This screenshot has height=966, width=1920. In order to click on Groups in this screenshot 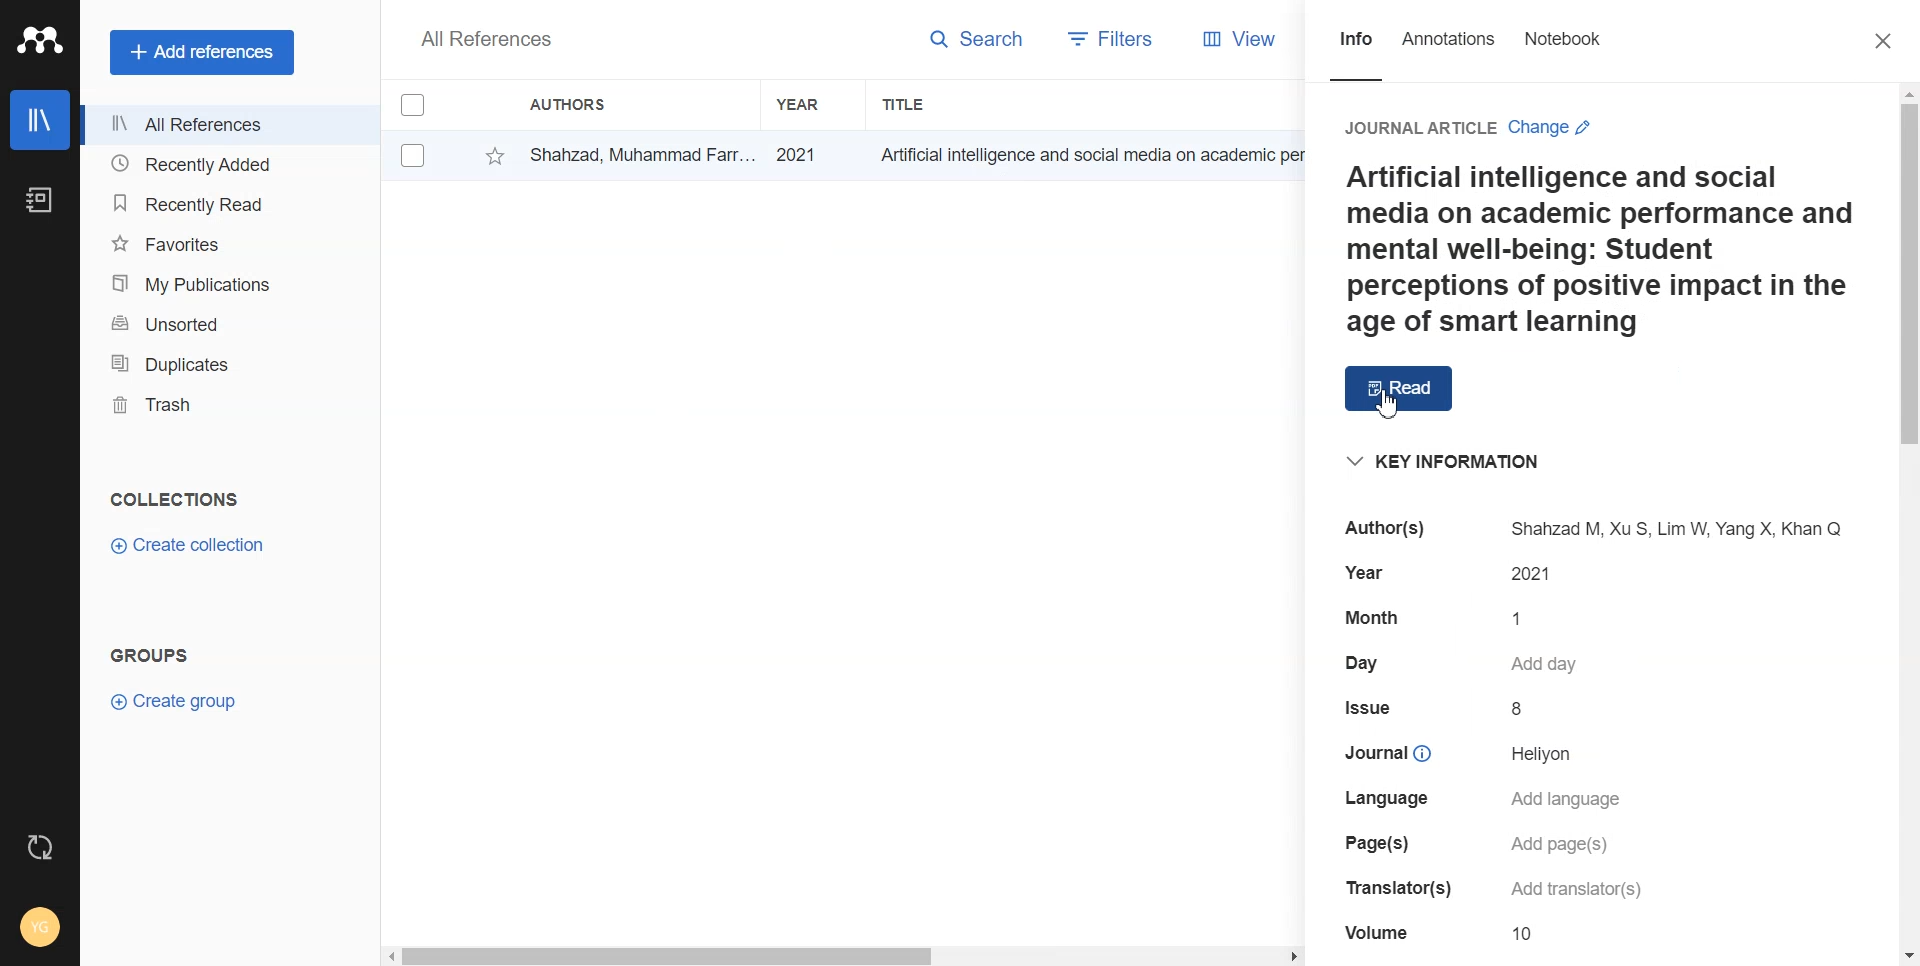, I will do `click(155, 659)`.